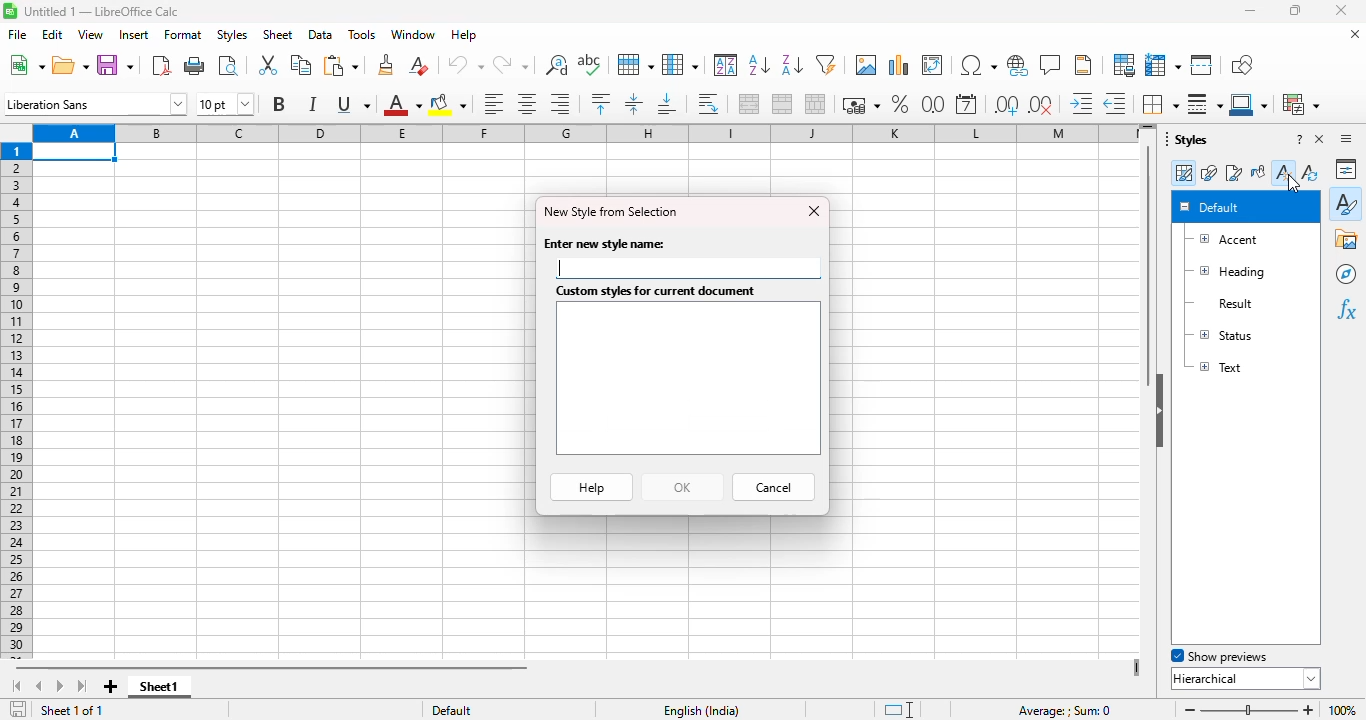 The width and height of the screenshot is (1366, 720). What do you see at coordinates (688, 379) in the screenshot?
I see `textbox` at bounding box center [688, 379].